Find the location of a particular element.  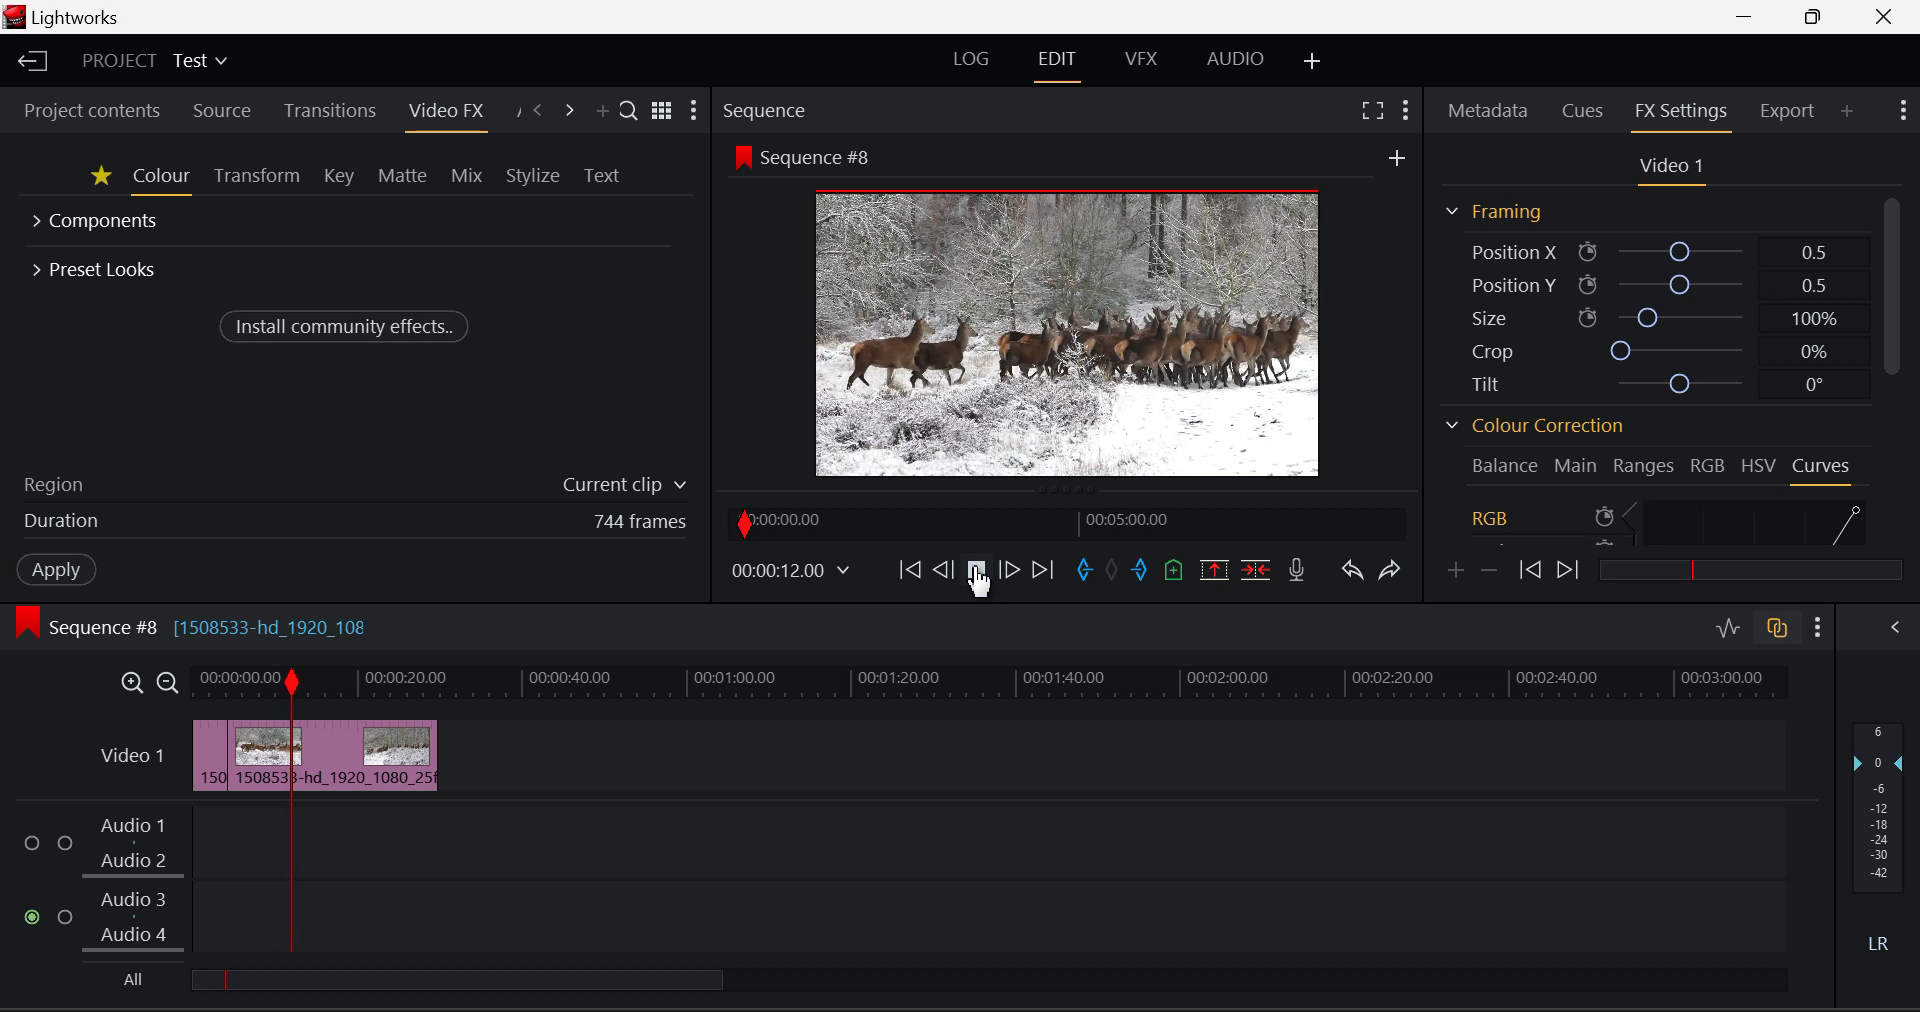

Mark Cue is located at coordinates (1171, 573).